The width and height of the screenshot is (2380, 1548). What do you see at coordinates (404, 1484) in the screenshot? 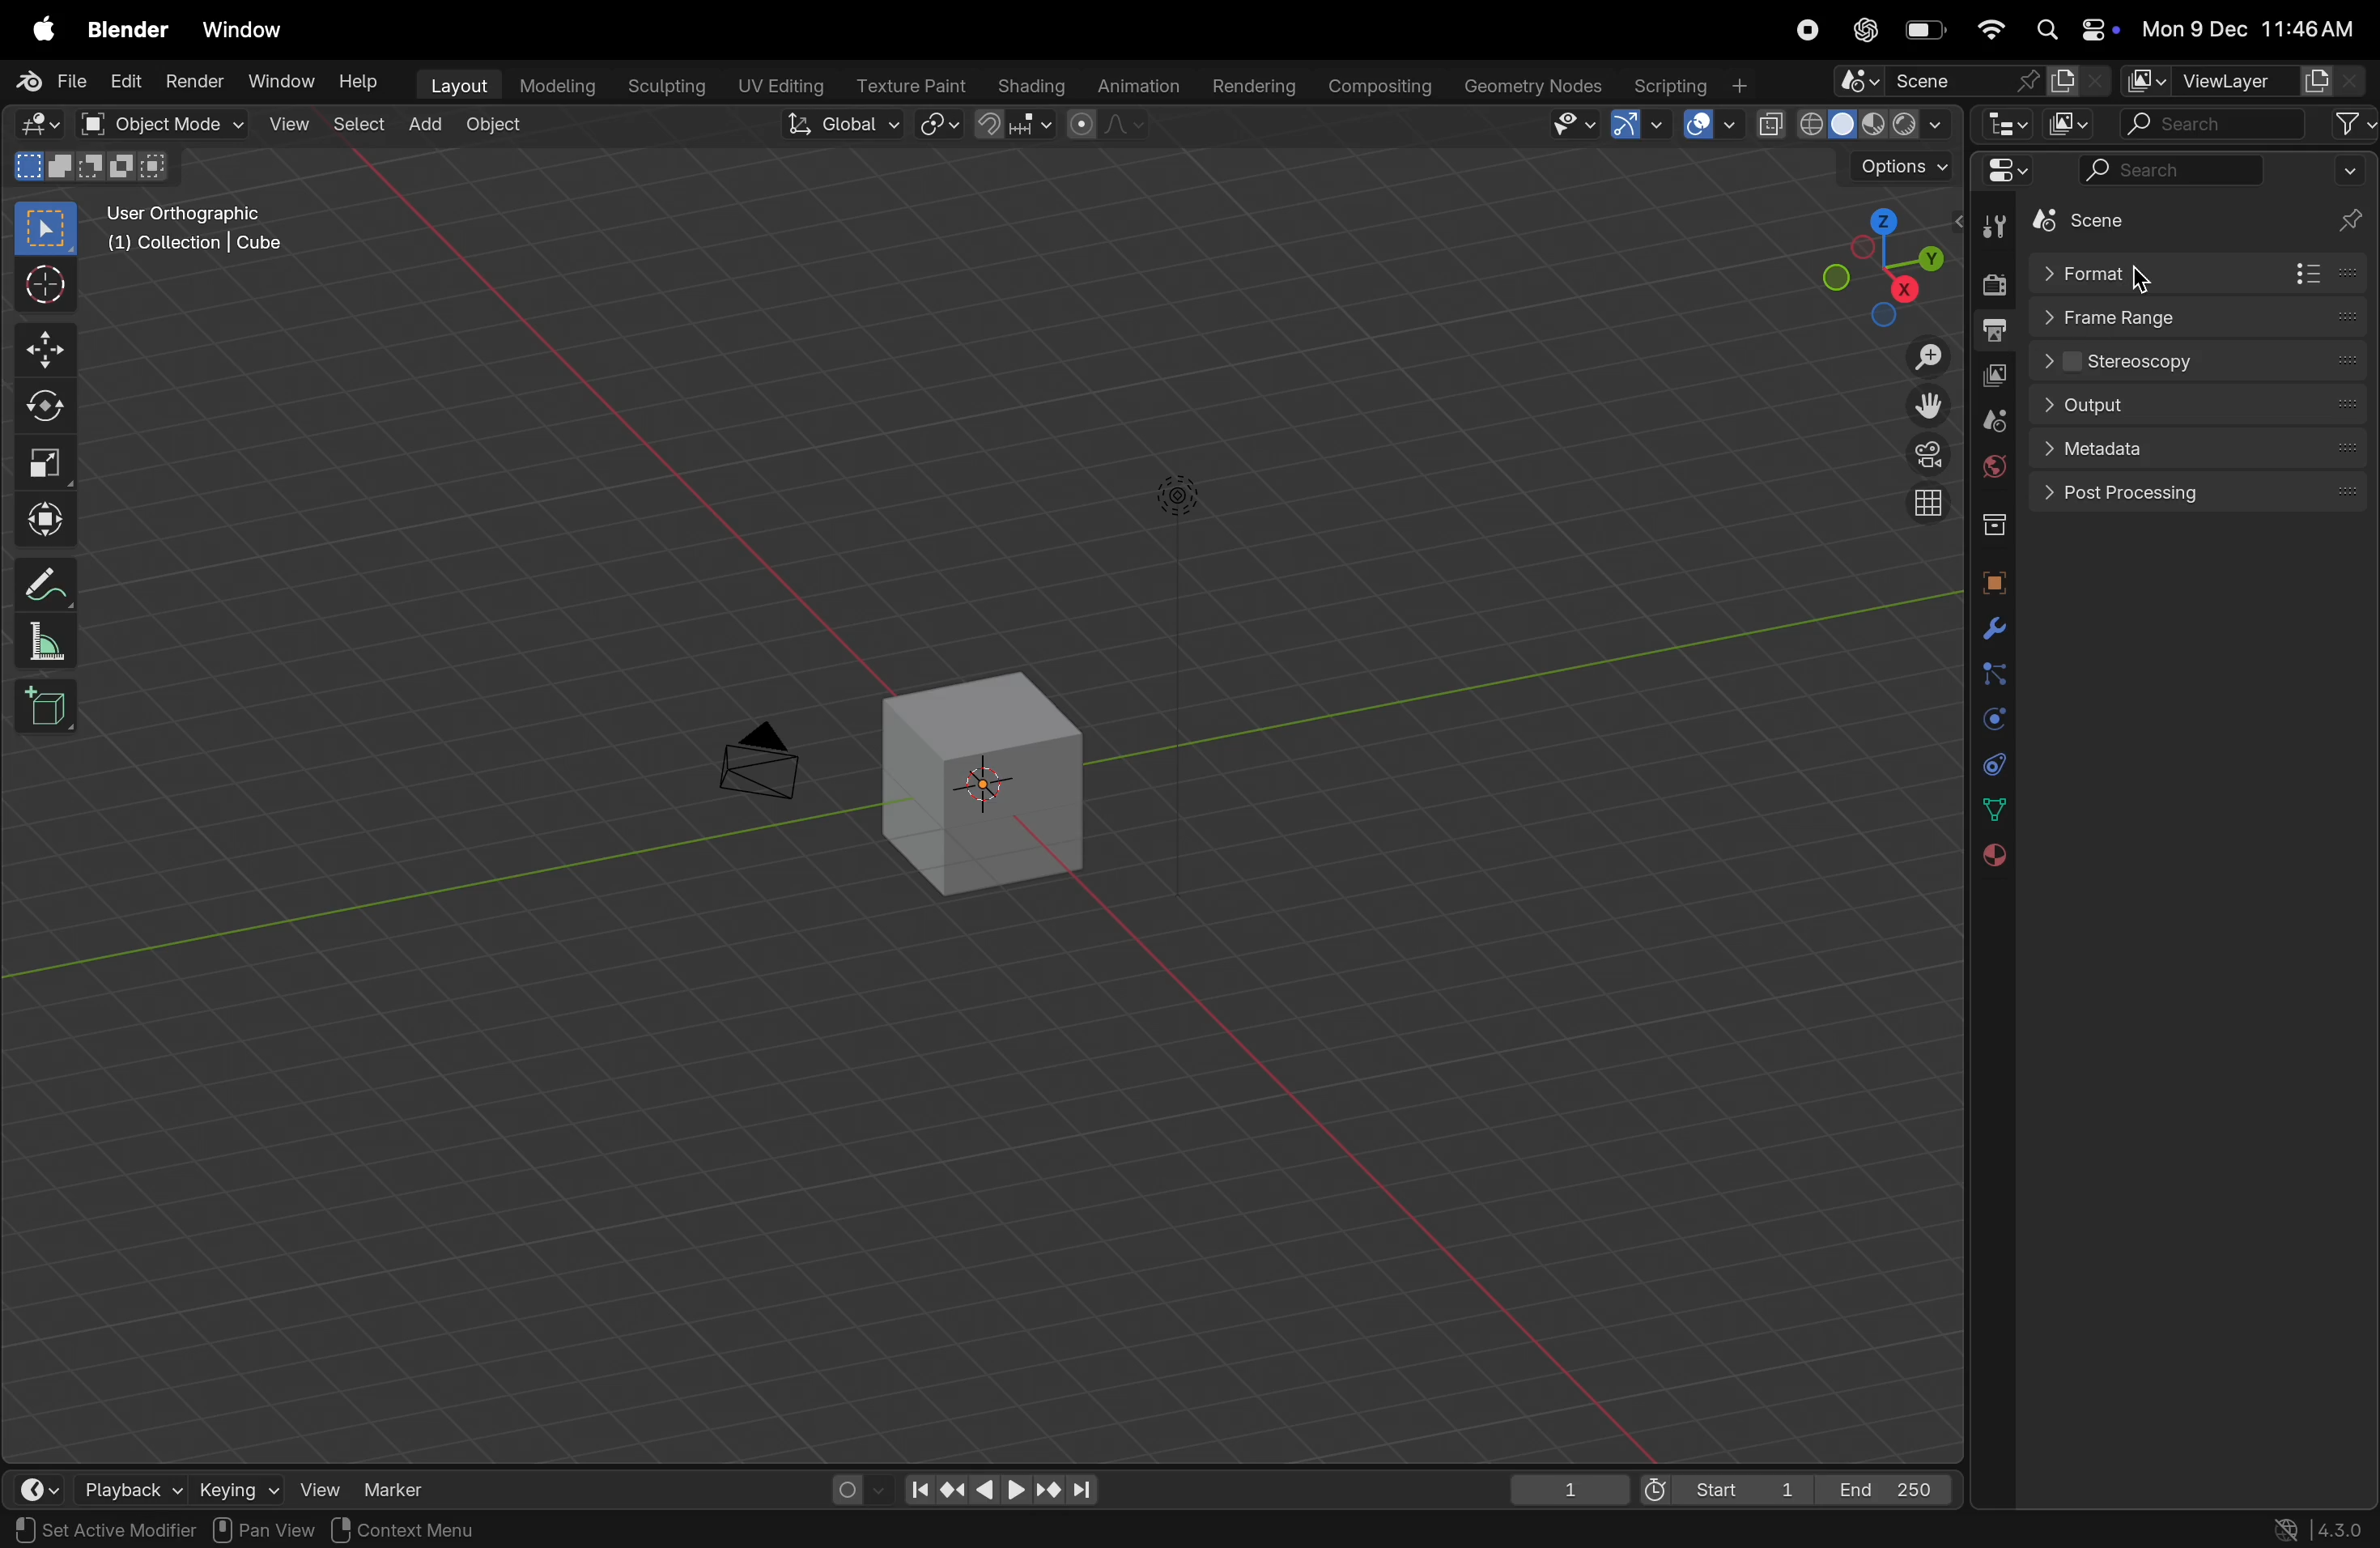
I see `maker` at bounding box center [404, 1484].